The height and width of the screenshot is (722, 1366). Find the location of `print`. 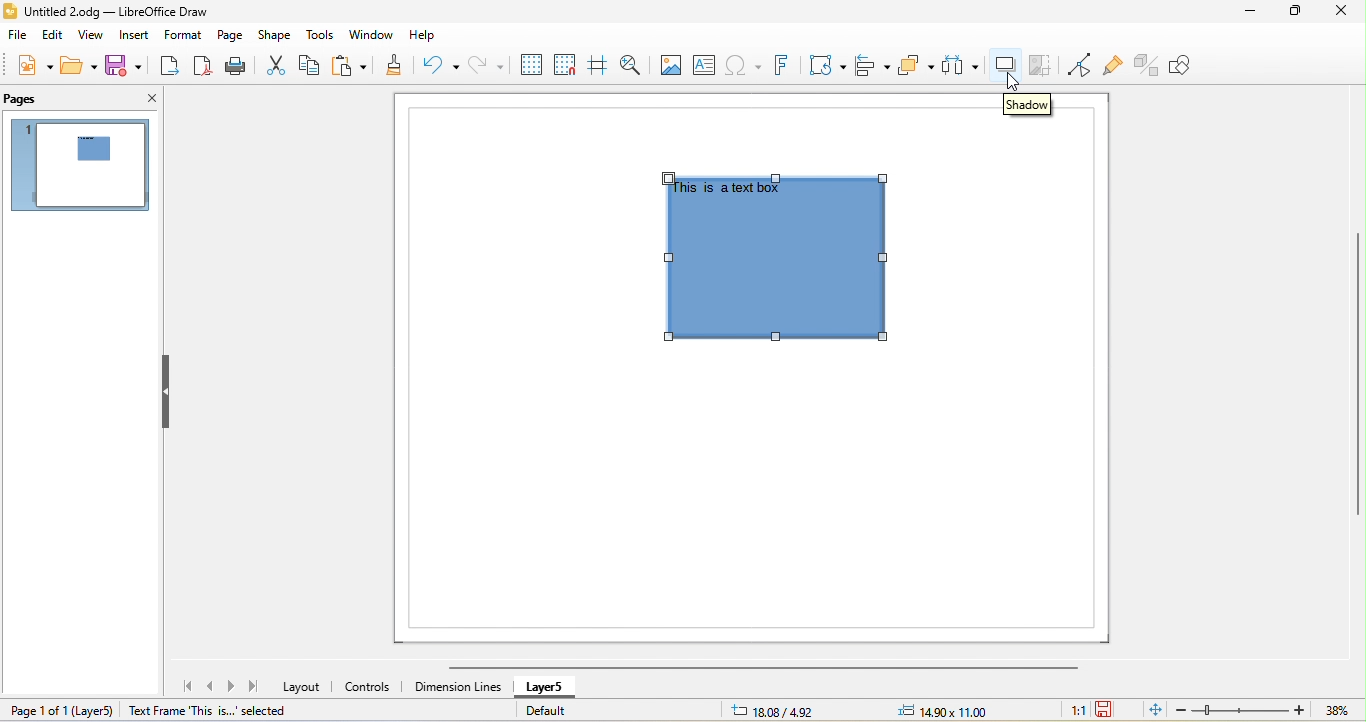

print is located at coordinates (235, 67).